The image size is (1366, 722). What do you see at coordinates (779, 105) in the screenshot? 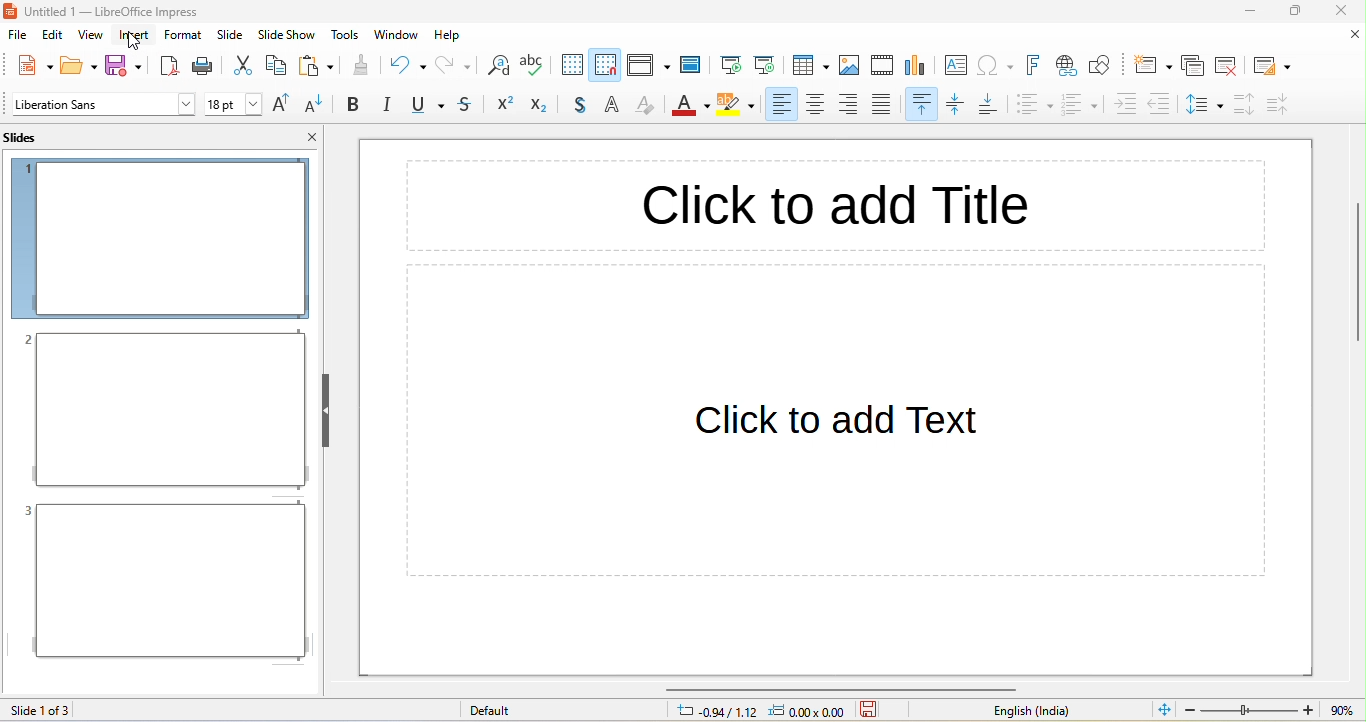
I see `align left` at bounding box center [779, 105].